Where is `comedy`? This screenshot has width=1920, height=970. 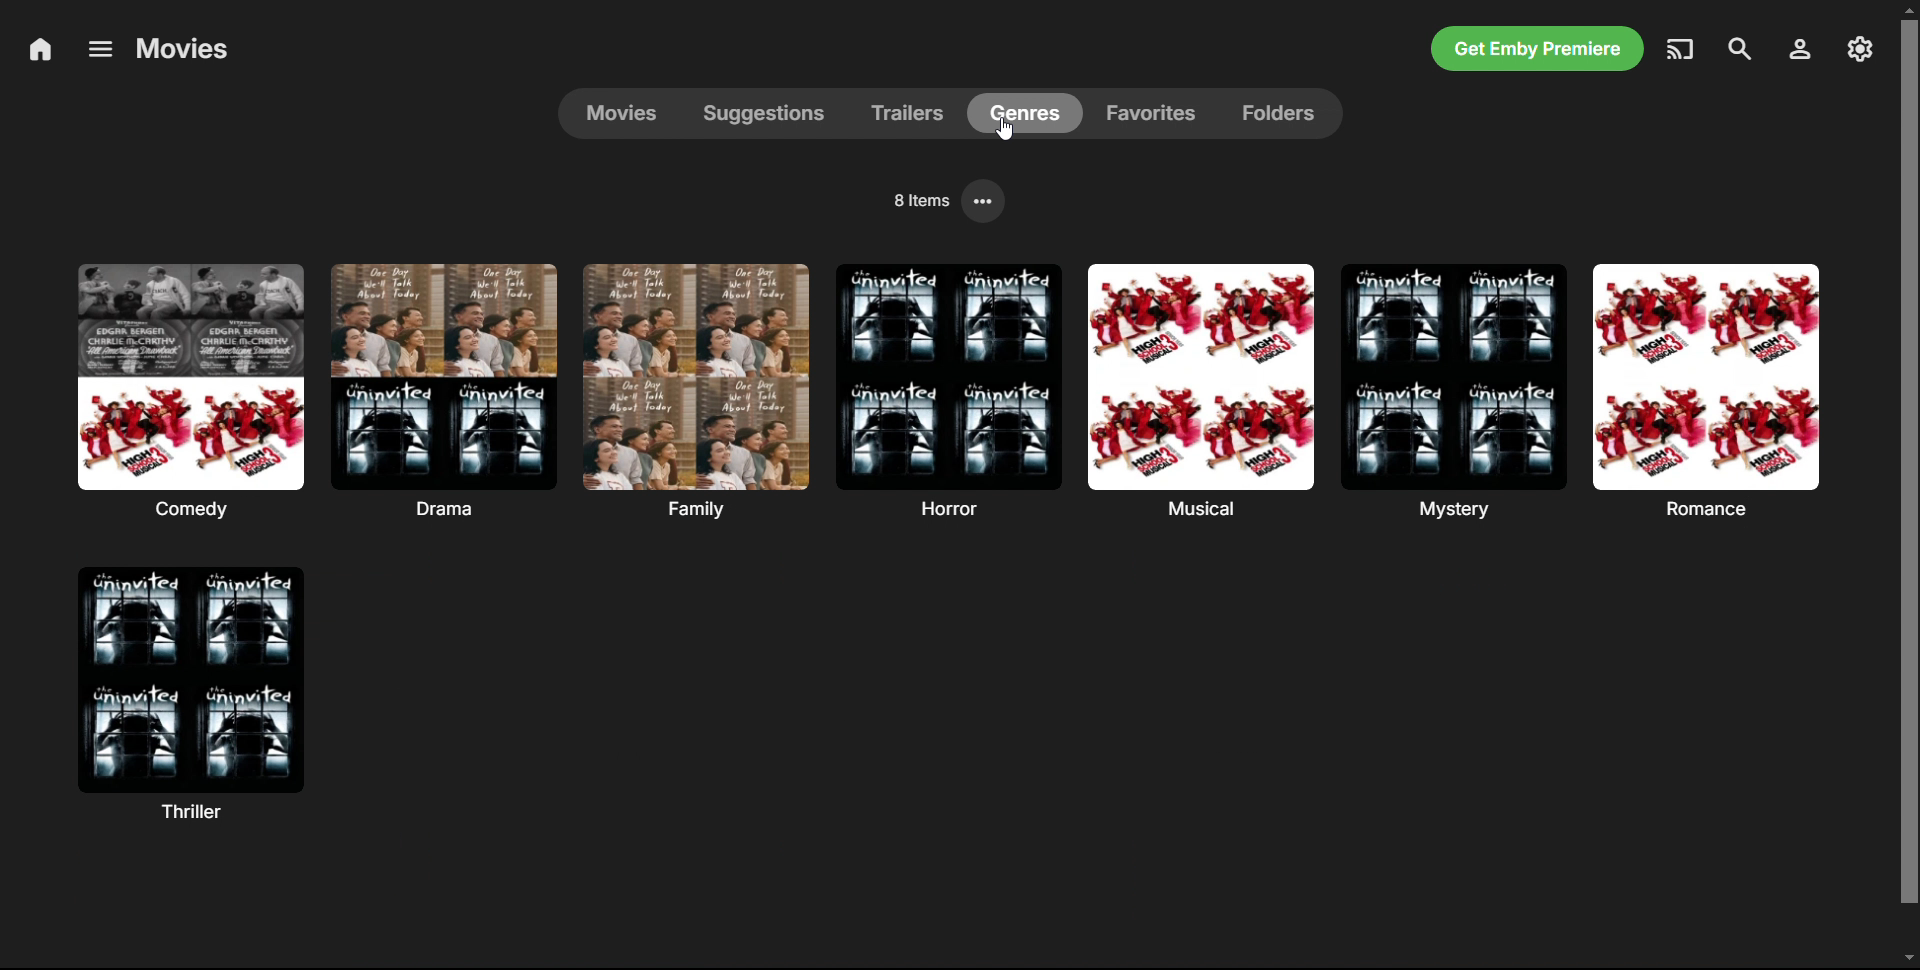 comedy is located at coordinates (189, 391).